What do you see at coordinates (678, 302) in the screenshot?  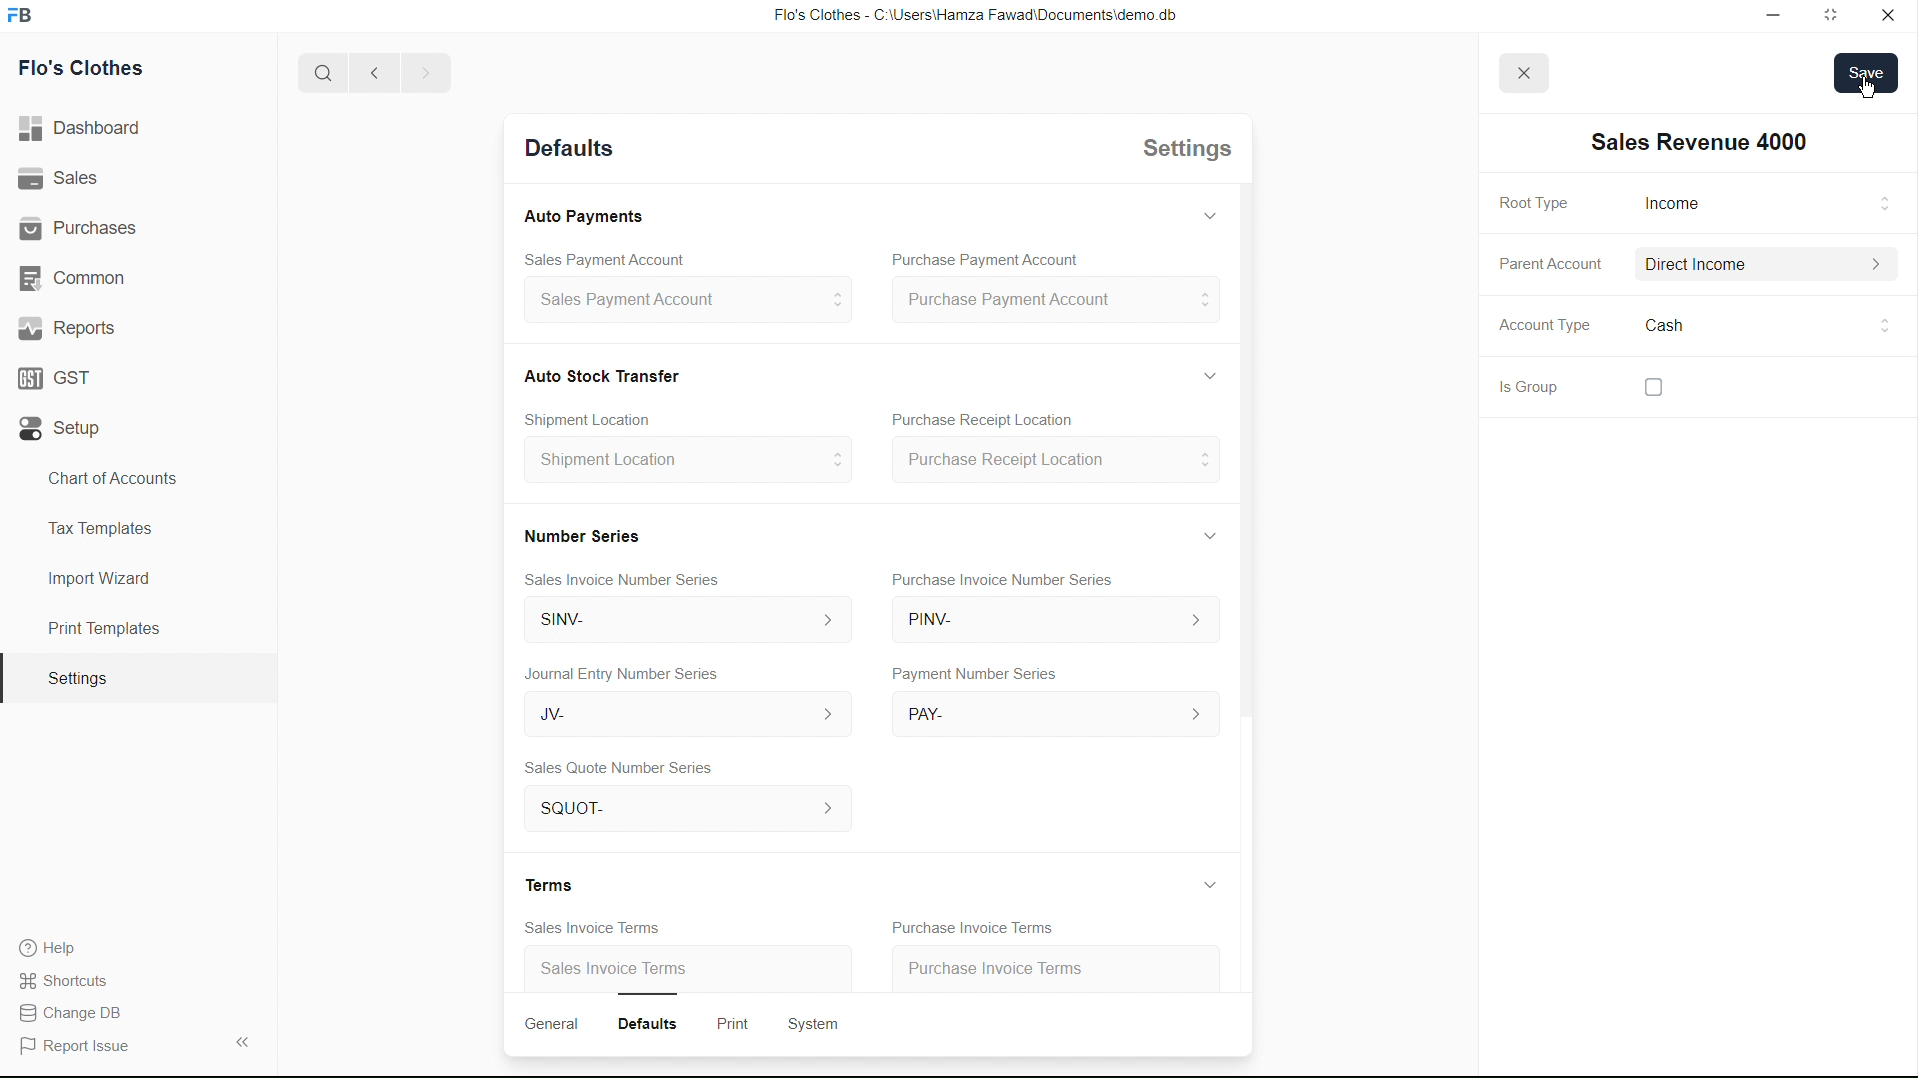 I see `sales Payment Account` at bounding box center [678, 302].